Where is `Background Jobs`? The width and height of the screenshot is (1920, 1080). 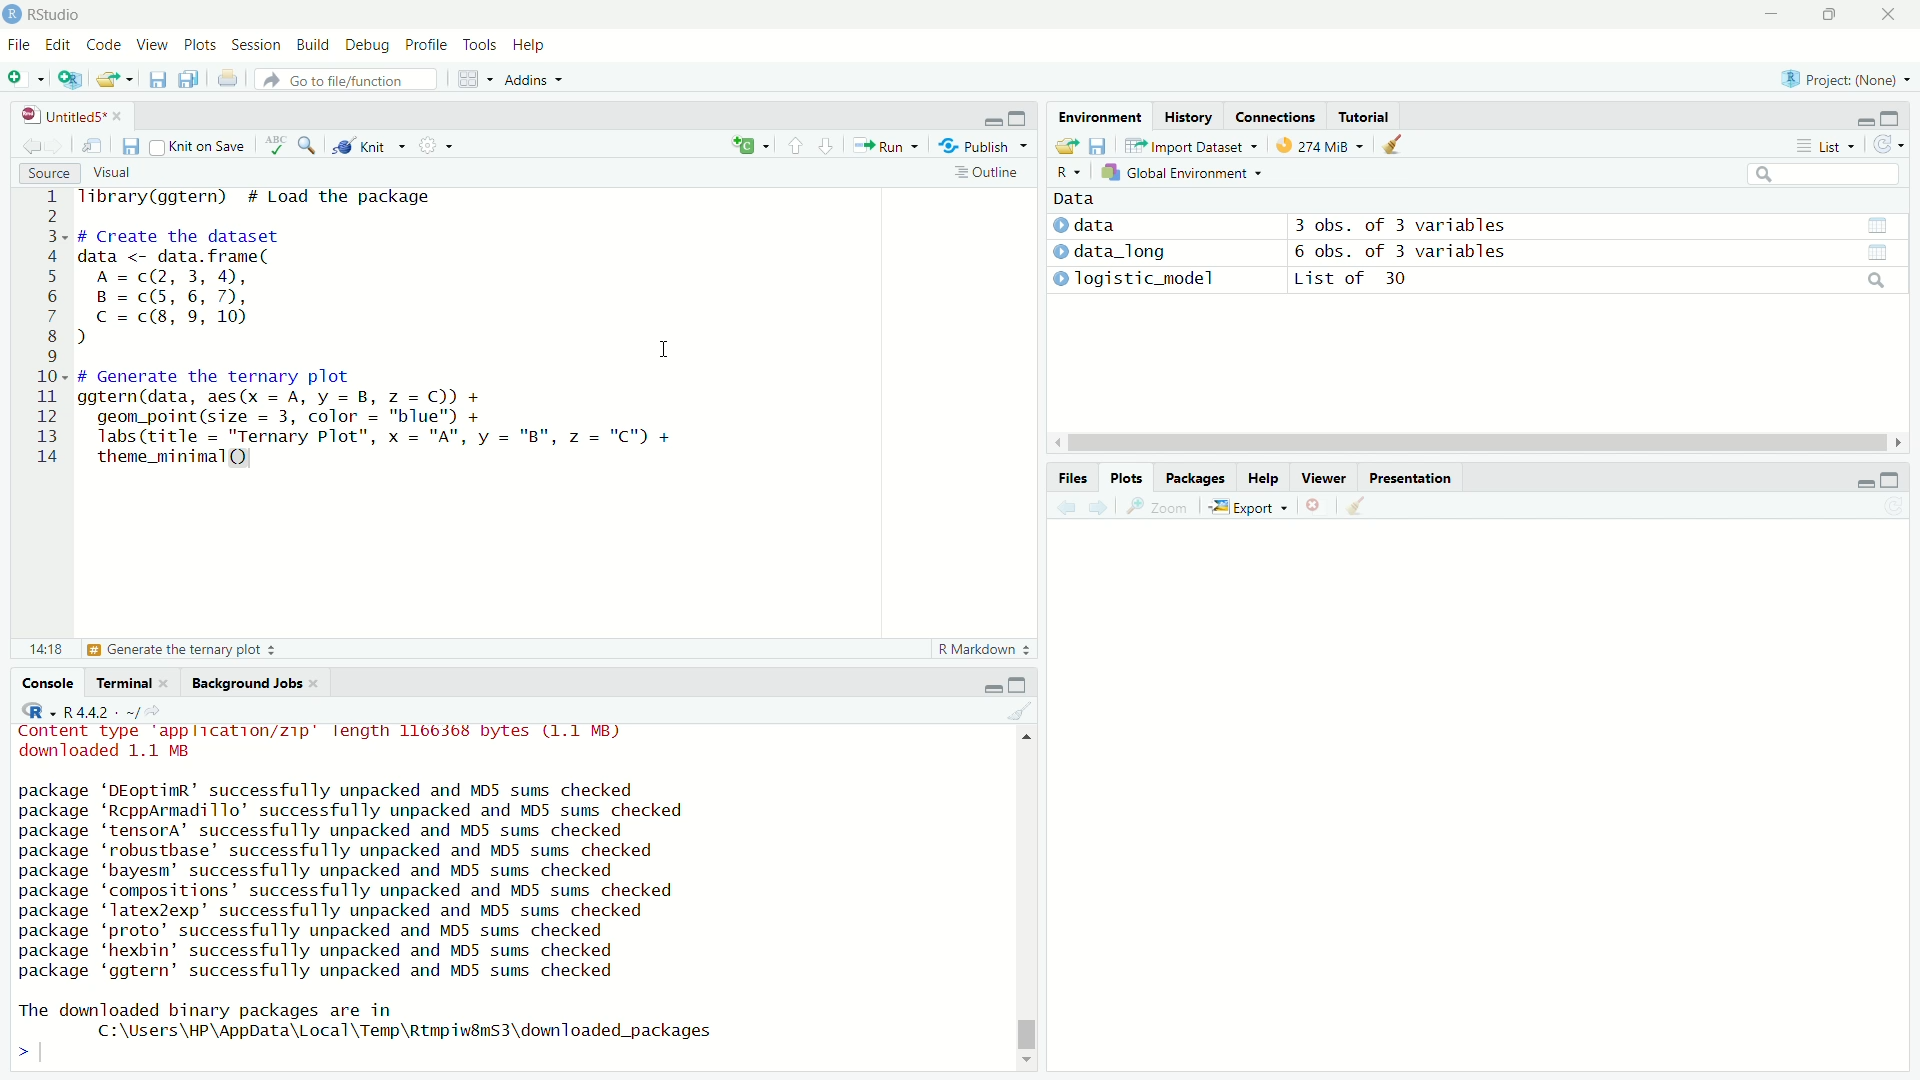 Background Jobs is located at coordinates (248, 684).